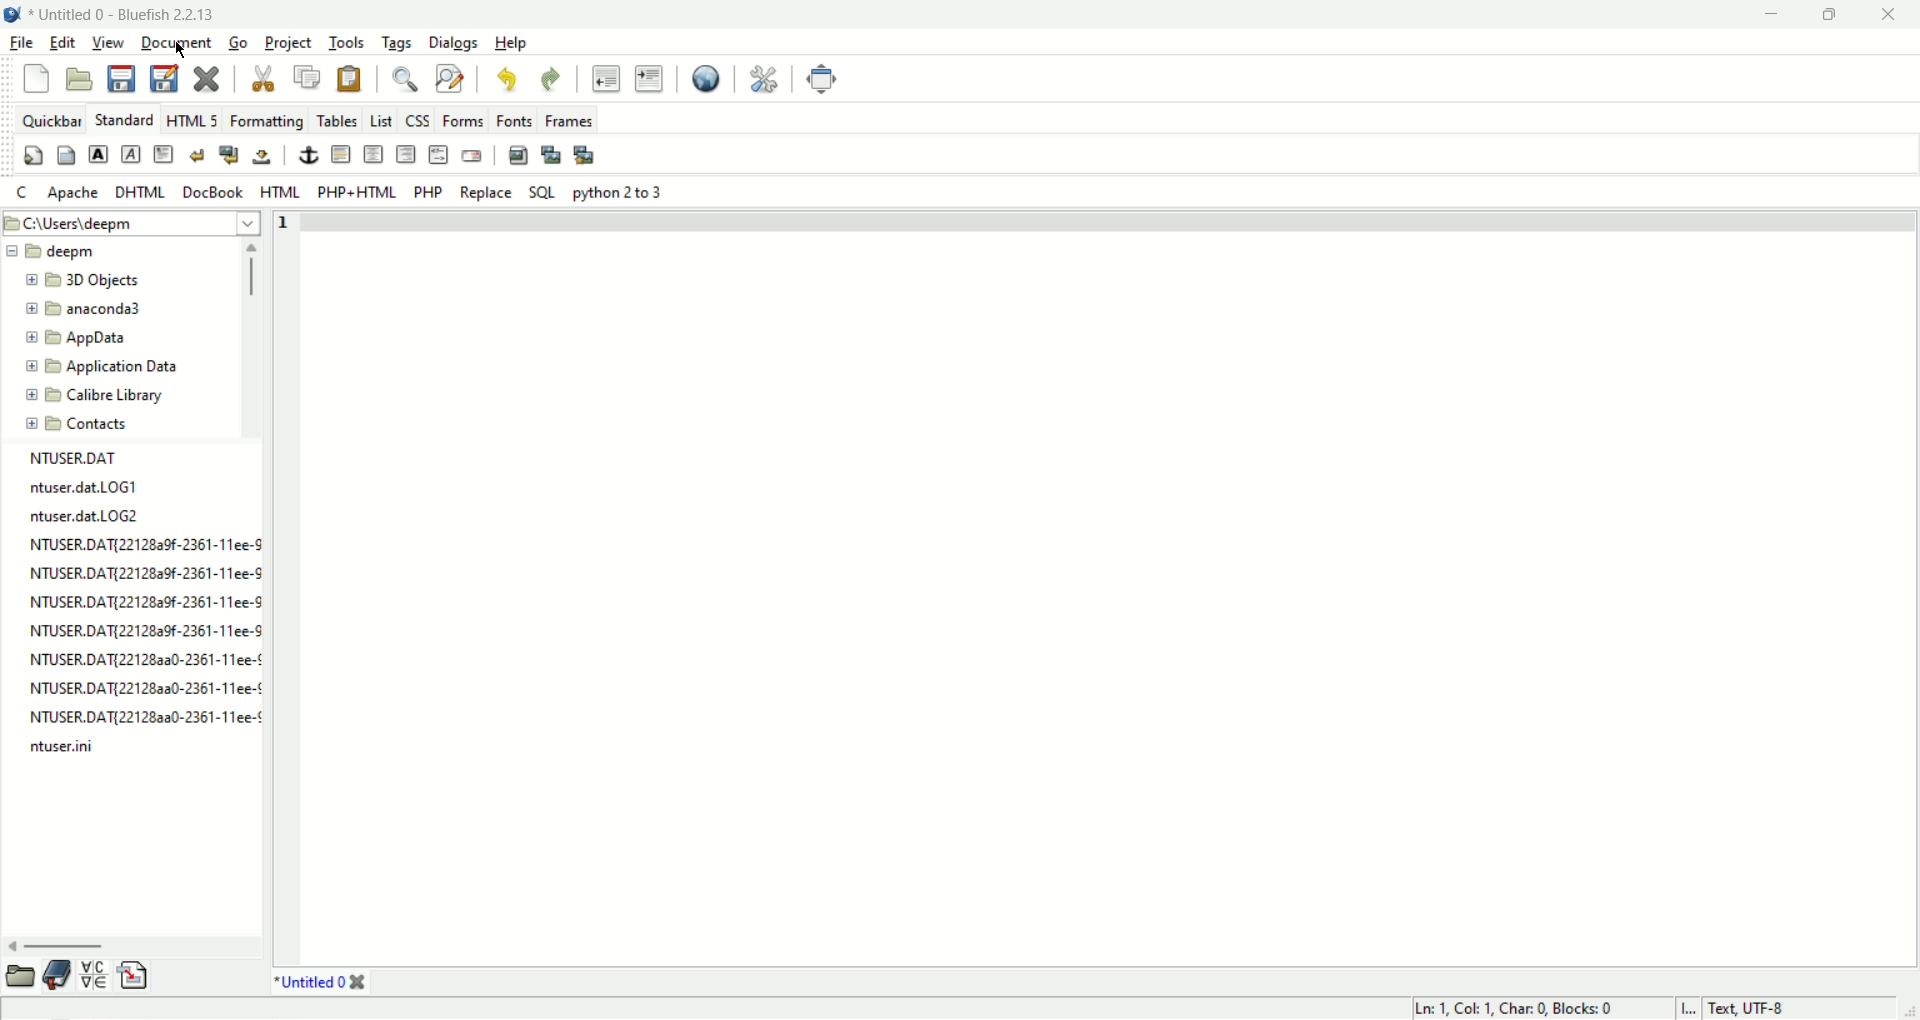 This screenshot has height=1020, width=1920. I want to click on DocBook, so click(214, 191).